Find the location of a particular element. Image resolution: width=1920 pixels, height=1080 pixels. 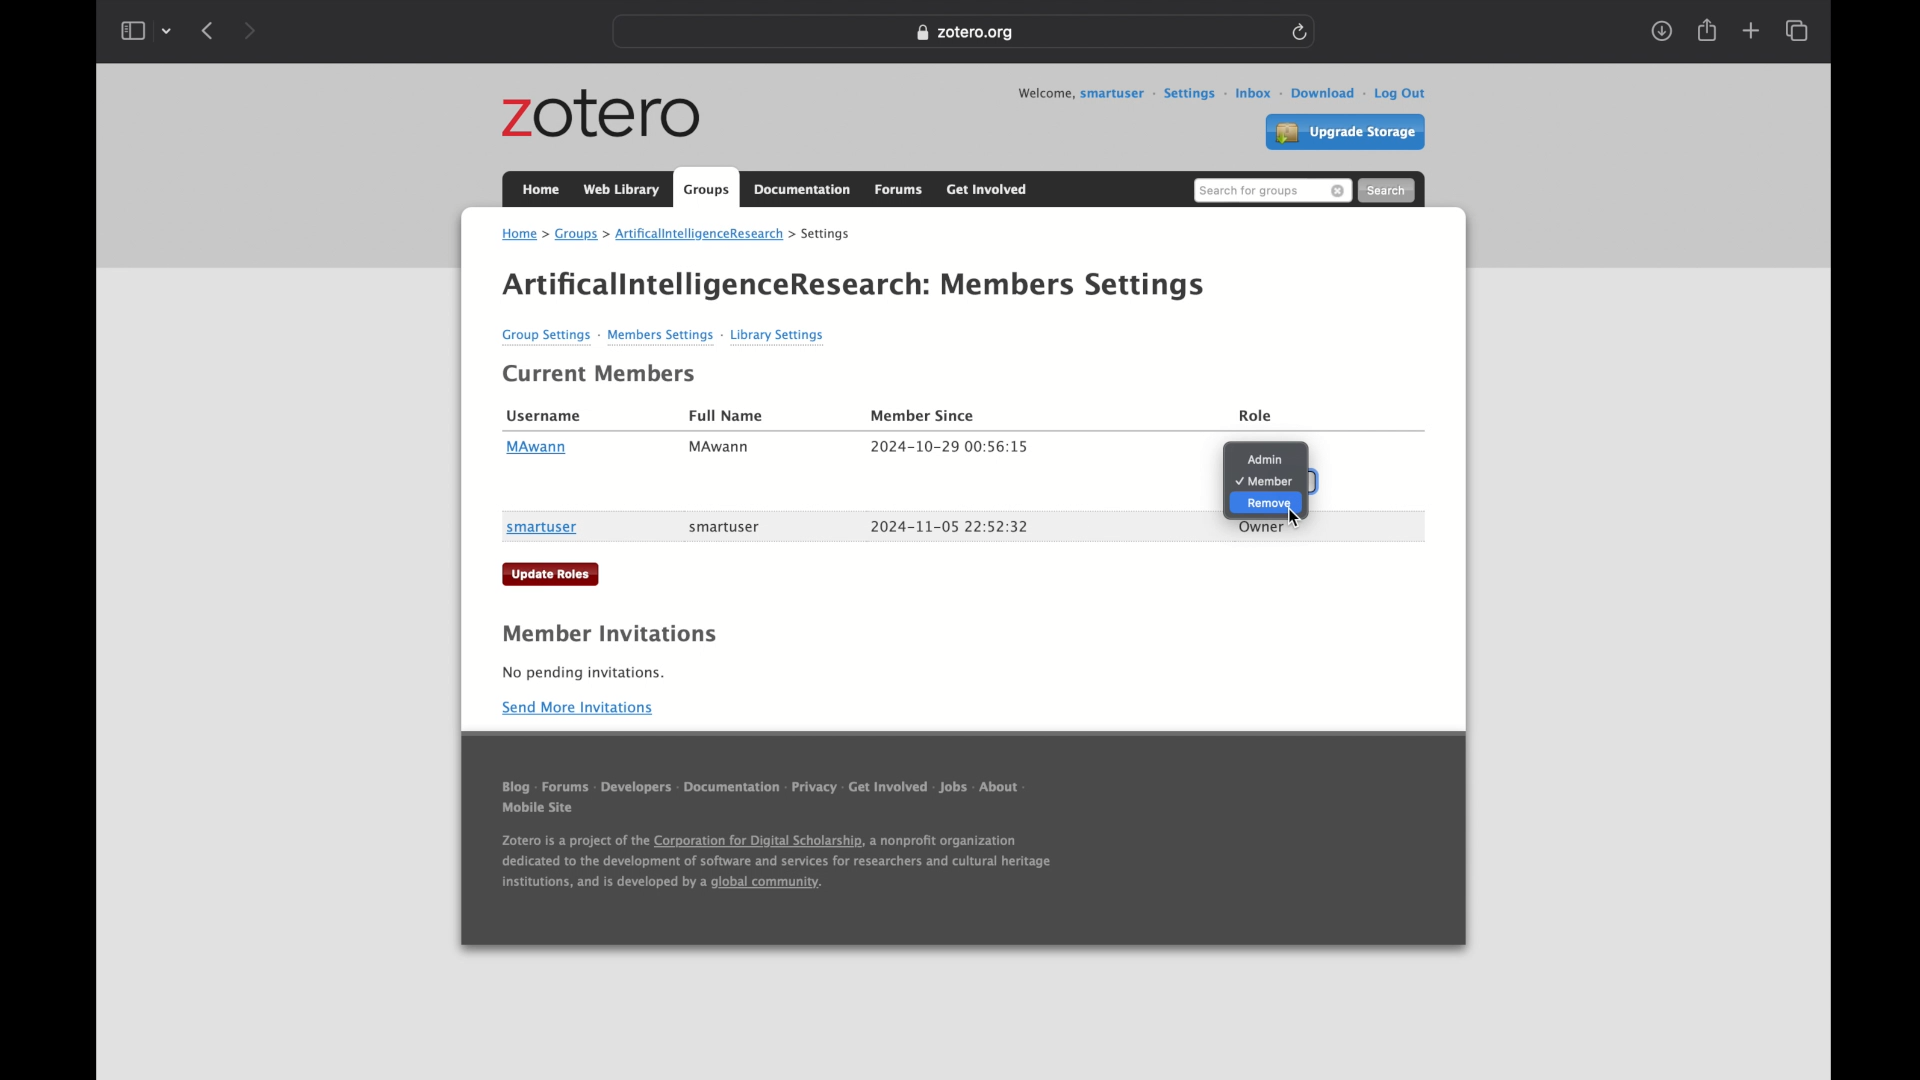

search is located at coordinates (1386, 189).